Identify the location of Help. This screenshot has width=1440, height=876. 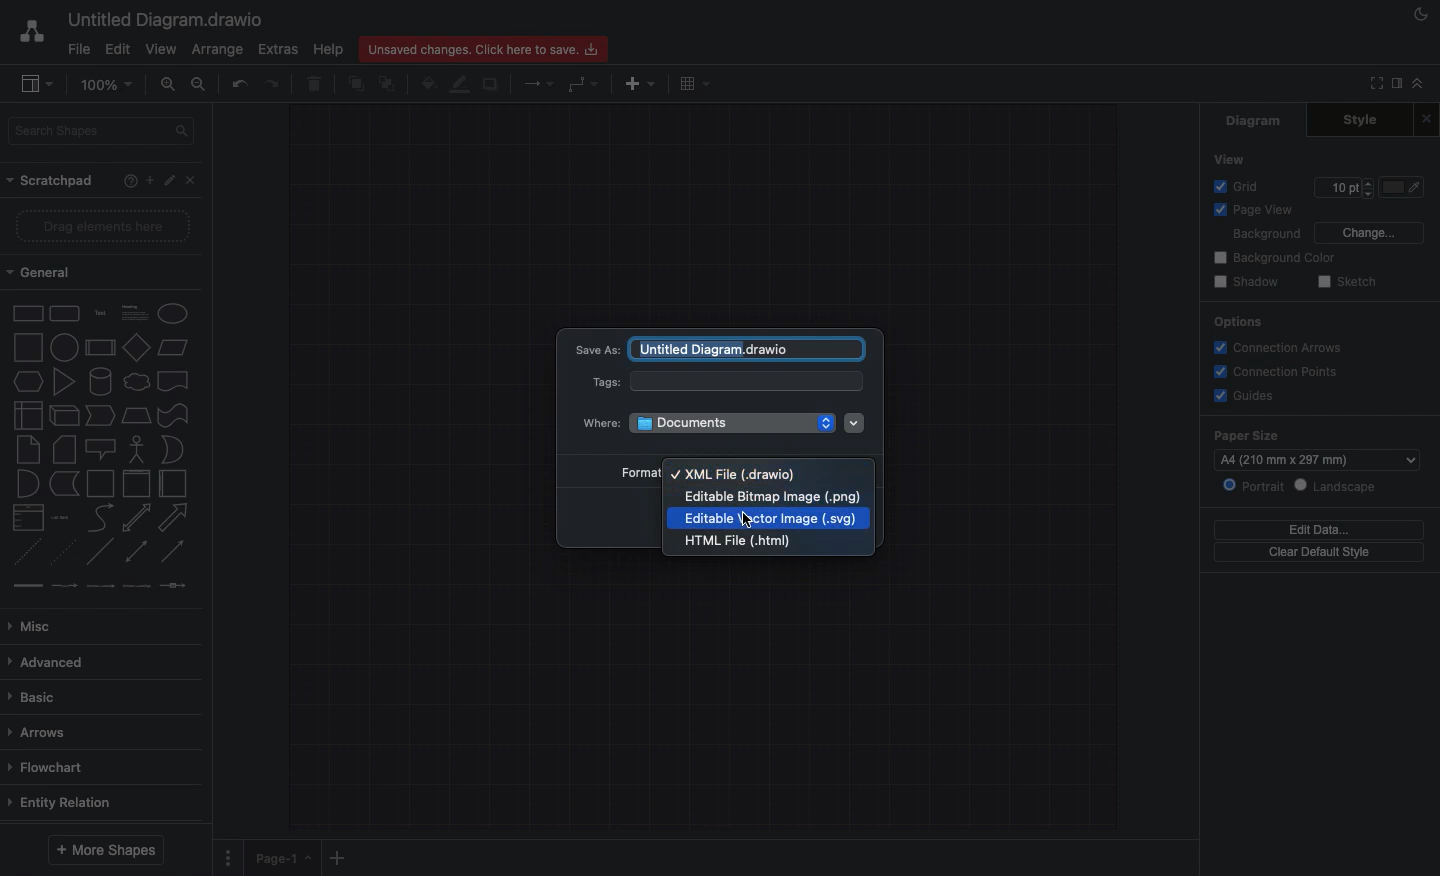
(126, 178).